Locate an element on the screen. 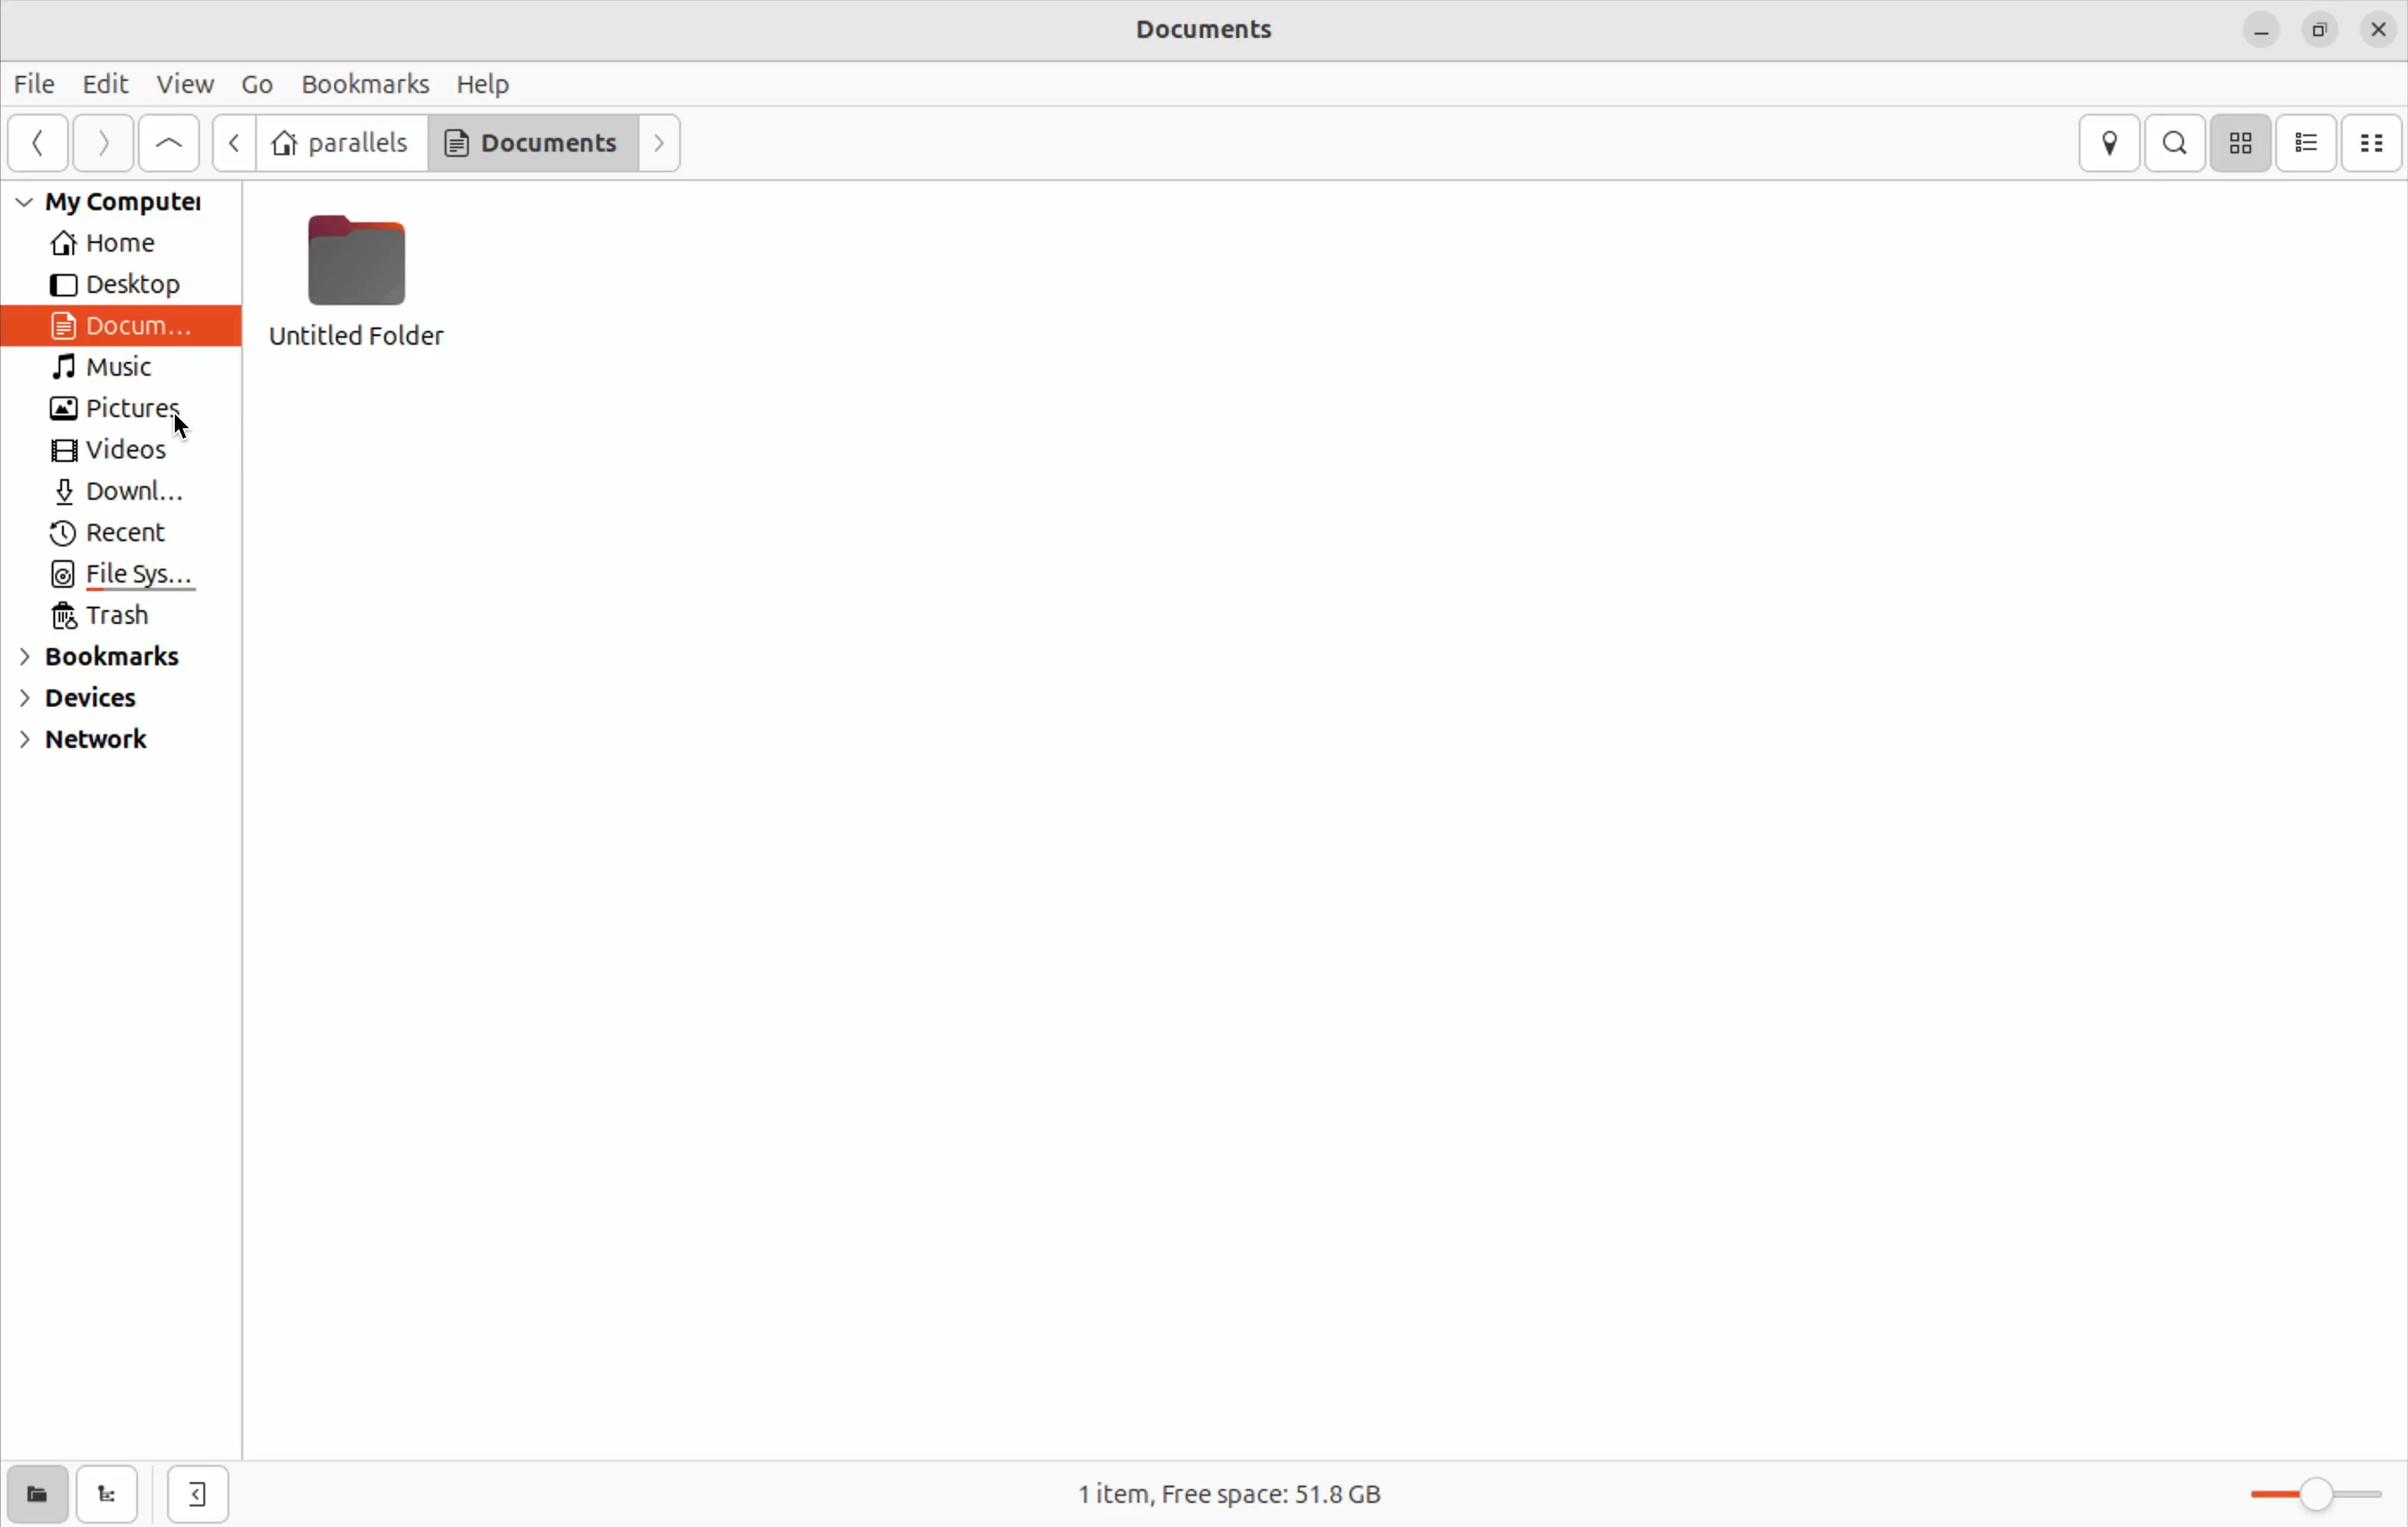  Desktop is located at coordinates (115, 282).